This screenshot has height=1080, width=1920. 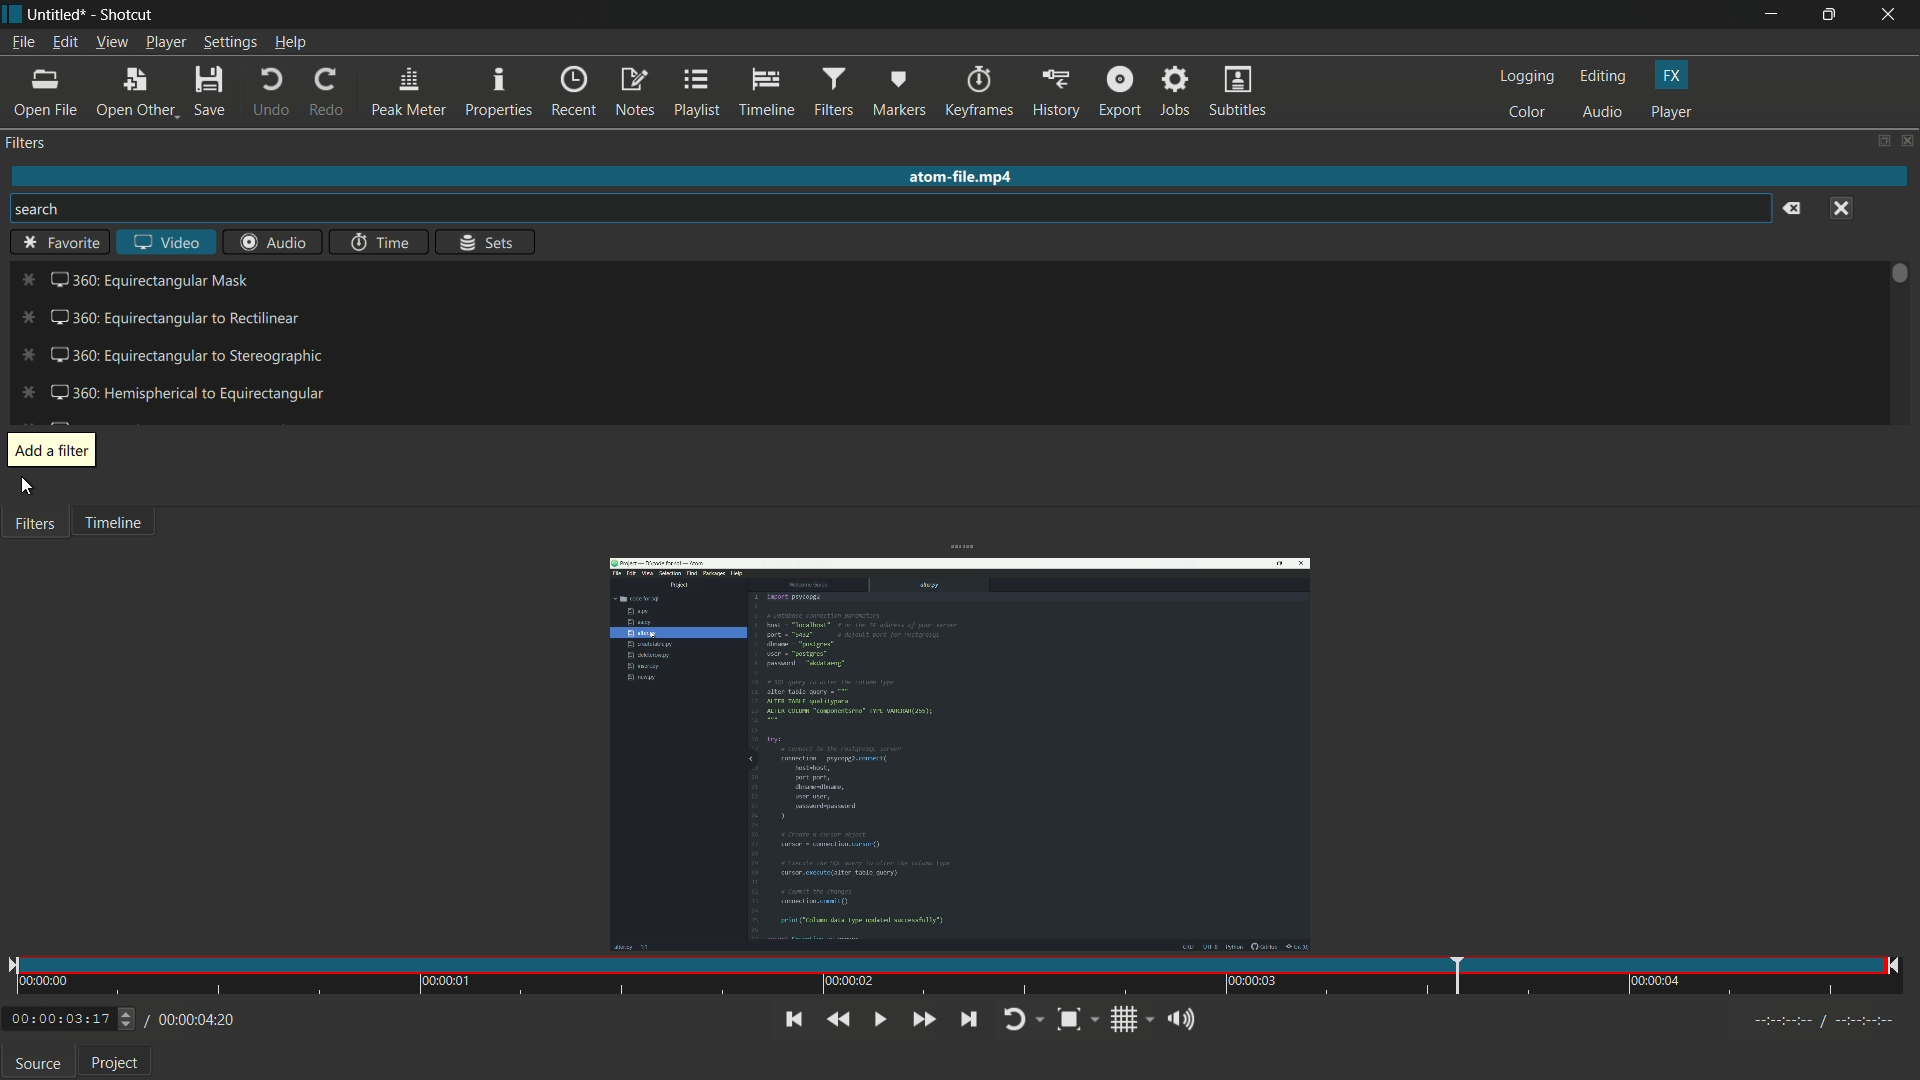 What do you see at coordinates (1173, 93) in the screenshot?
I see `jobs` at bounding box center [1173, 93].